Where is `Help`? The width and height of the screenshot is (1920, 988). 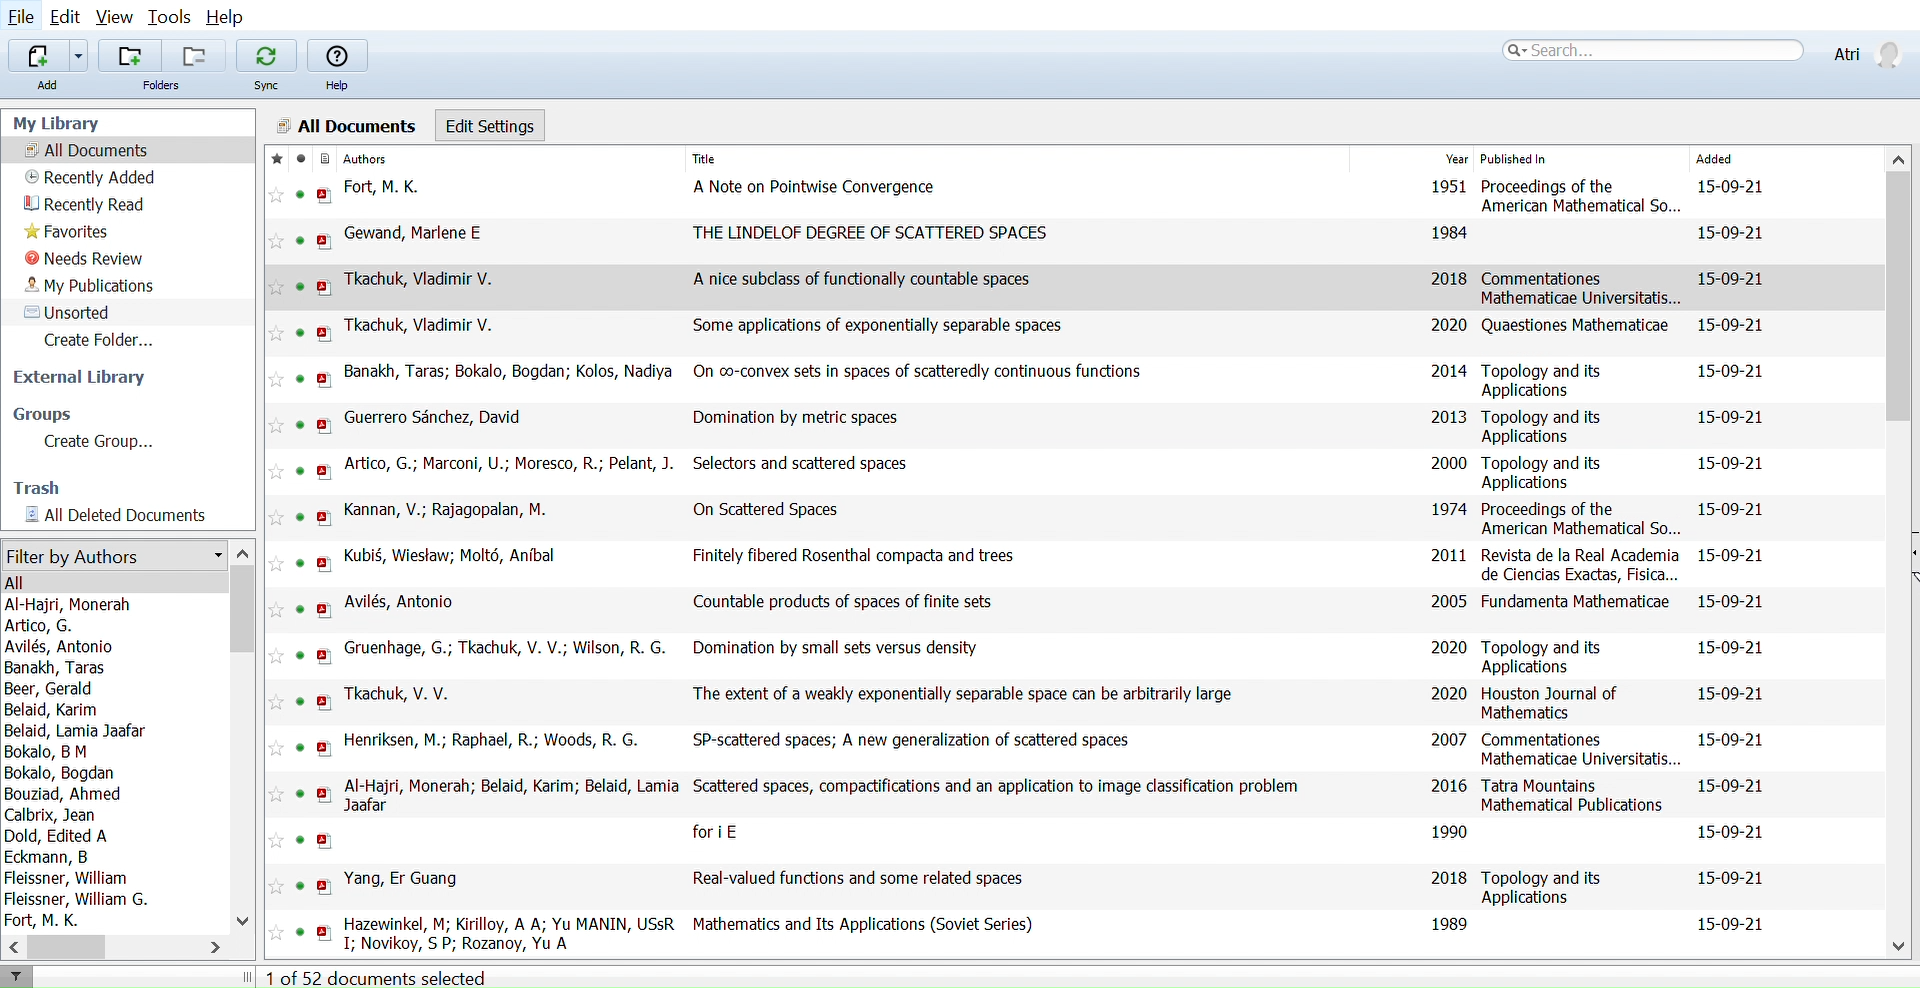 Help is located at coordinates (339, 86).